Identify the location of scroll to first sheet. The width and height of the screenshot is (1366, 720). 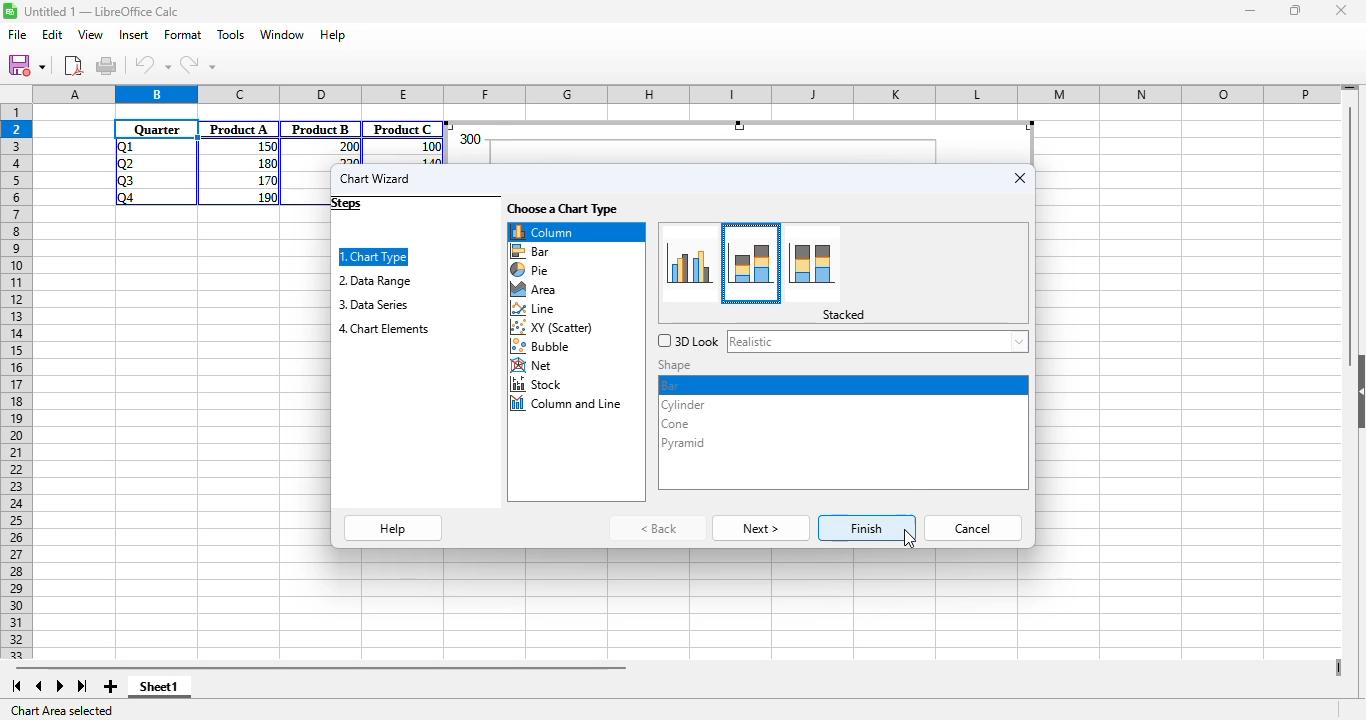
(16, 686).